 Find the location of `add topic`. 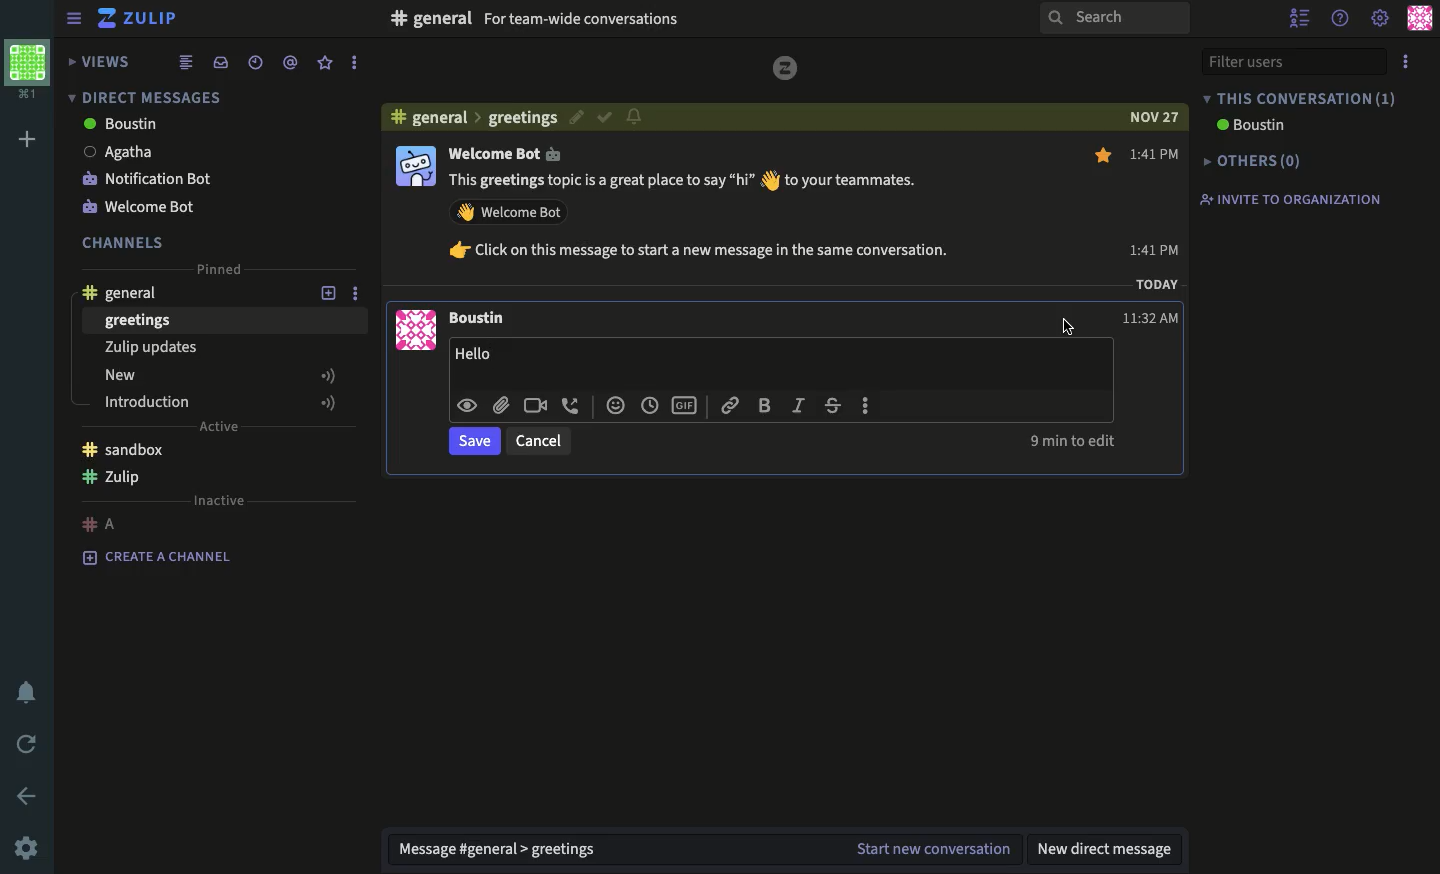

add topic is located at coordinates (317, 291).